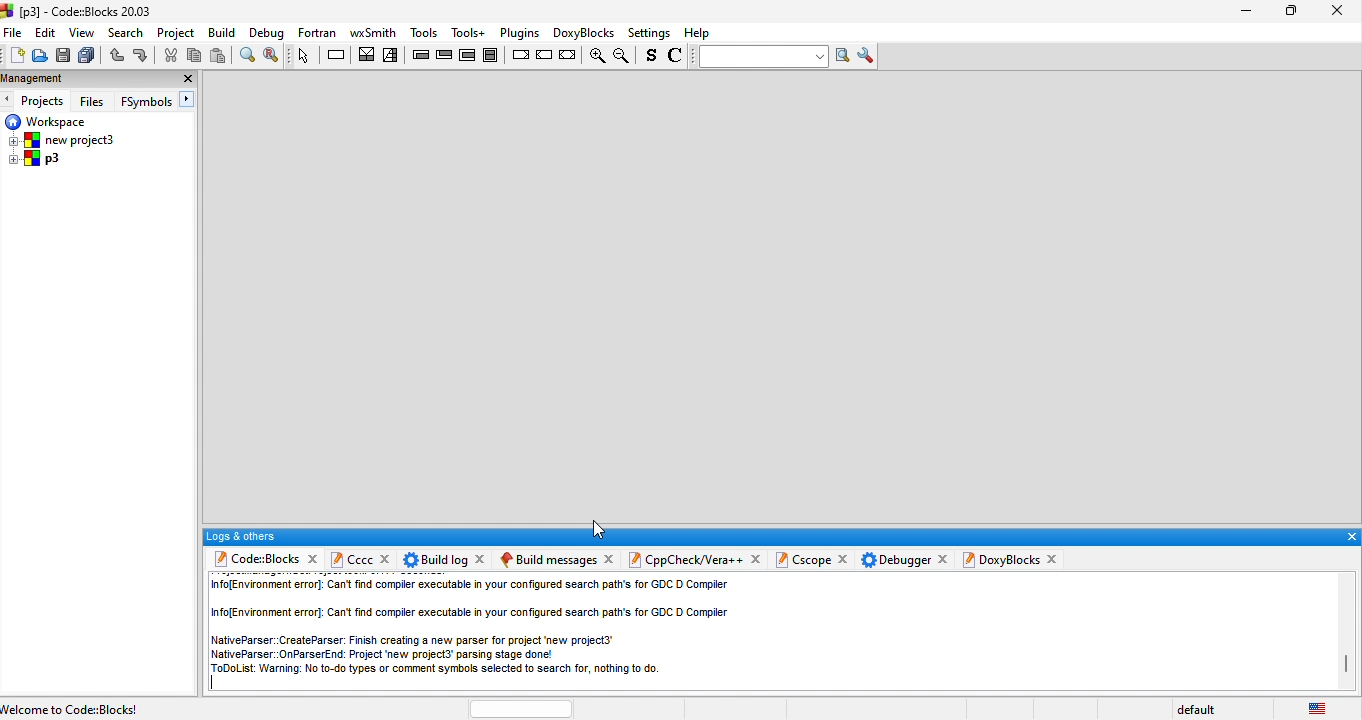 This screenshot has height=720, width=1362. I want to click on close, so click(756, 559).